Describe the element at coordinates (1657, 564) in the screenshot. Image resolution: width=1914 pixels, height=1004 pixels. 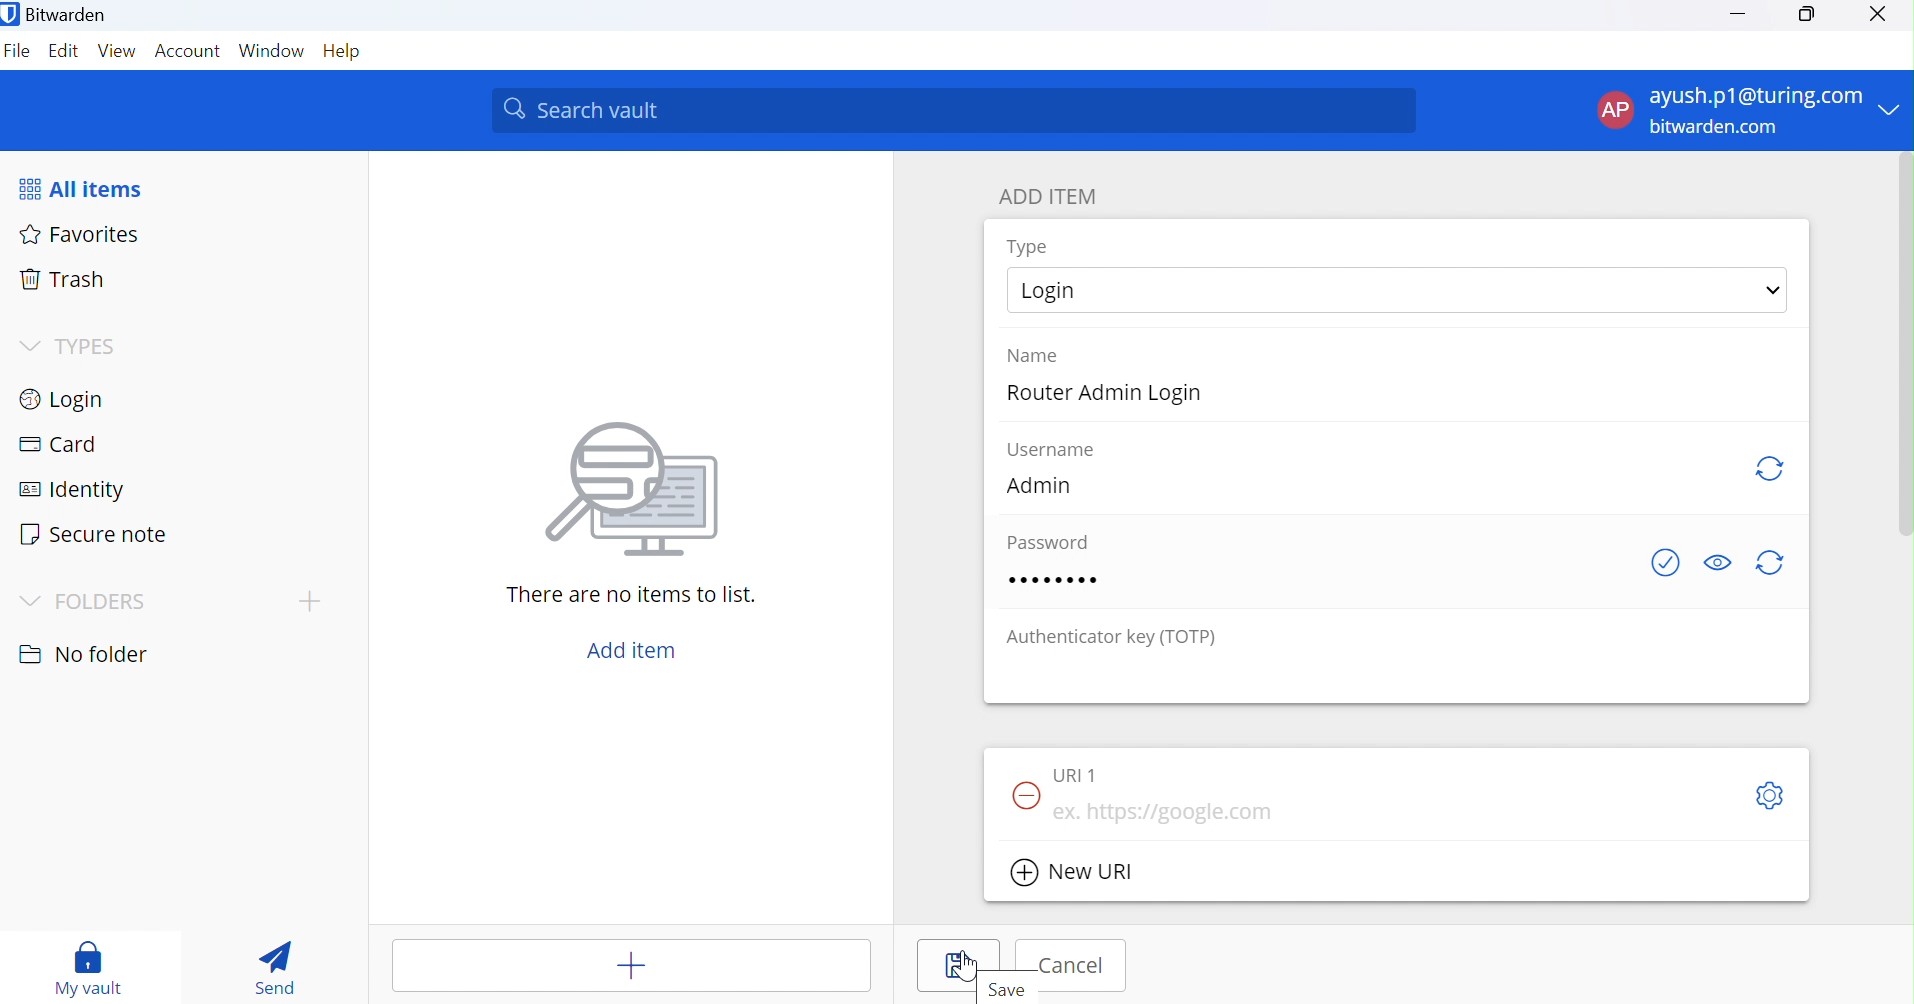
I see `Check if password has been exposed` at that location.